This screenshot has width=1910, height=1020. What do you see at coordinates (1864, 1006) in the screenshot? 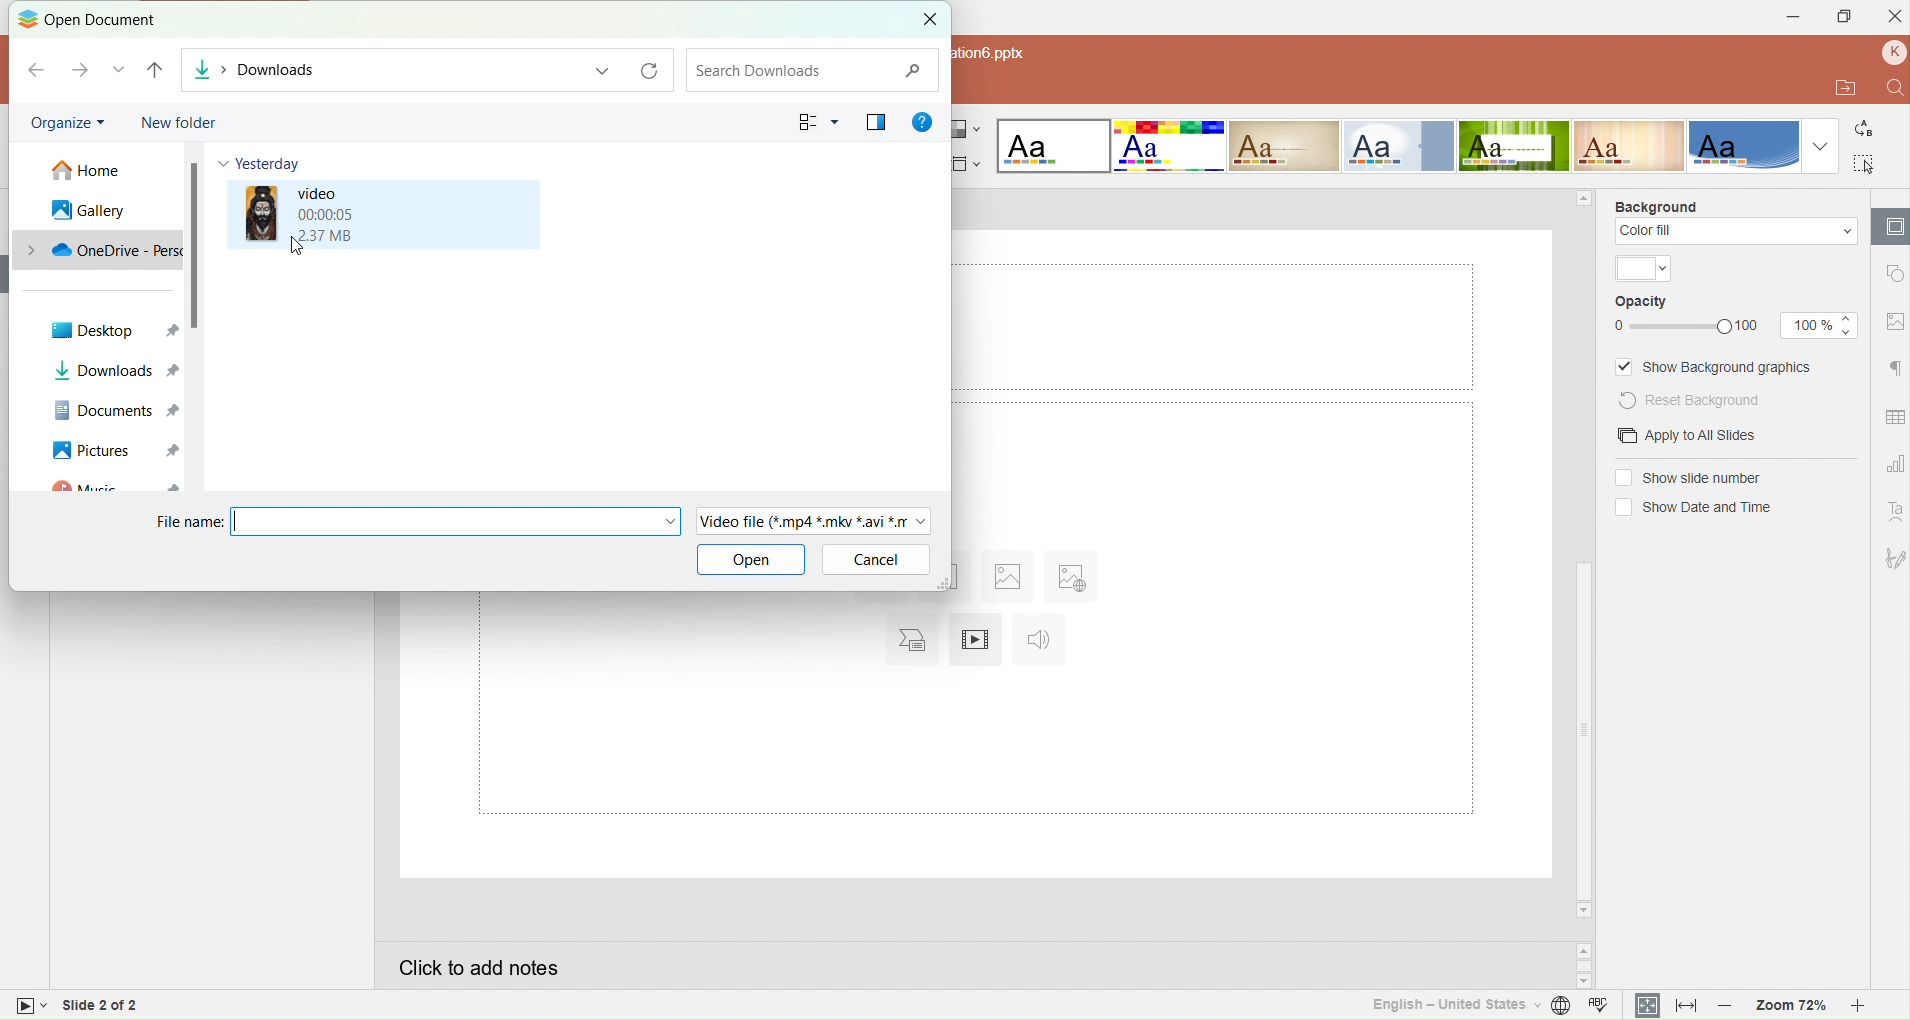
I see `Zoom in` at bounding box center [1864, 1006].